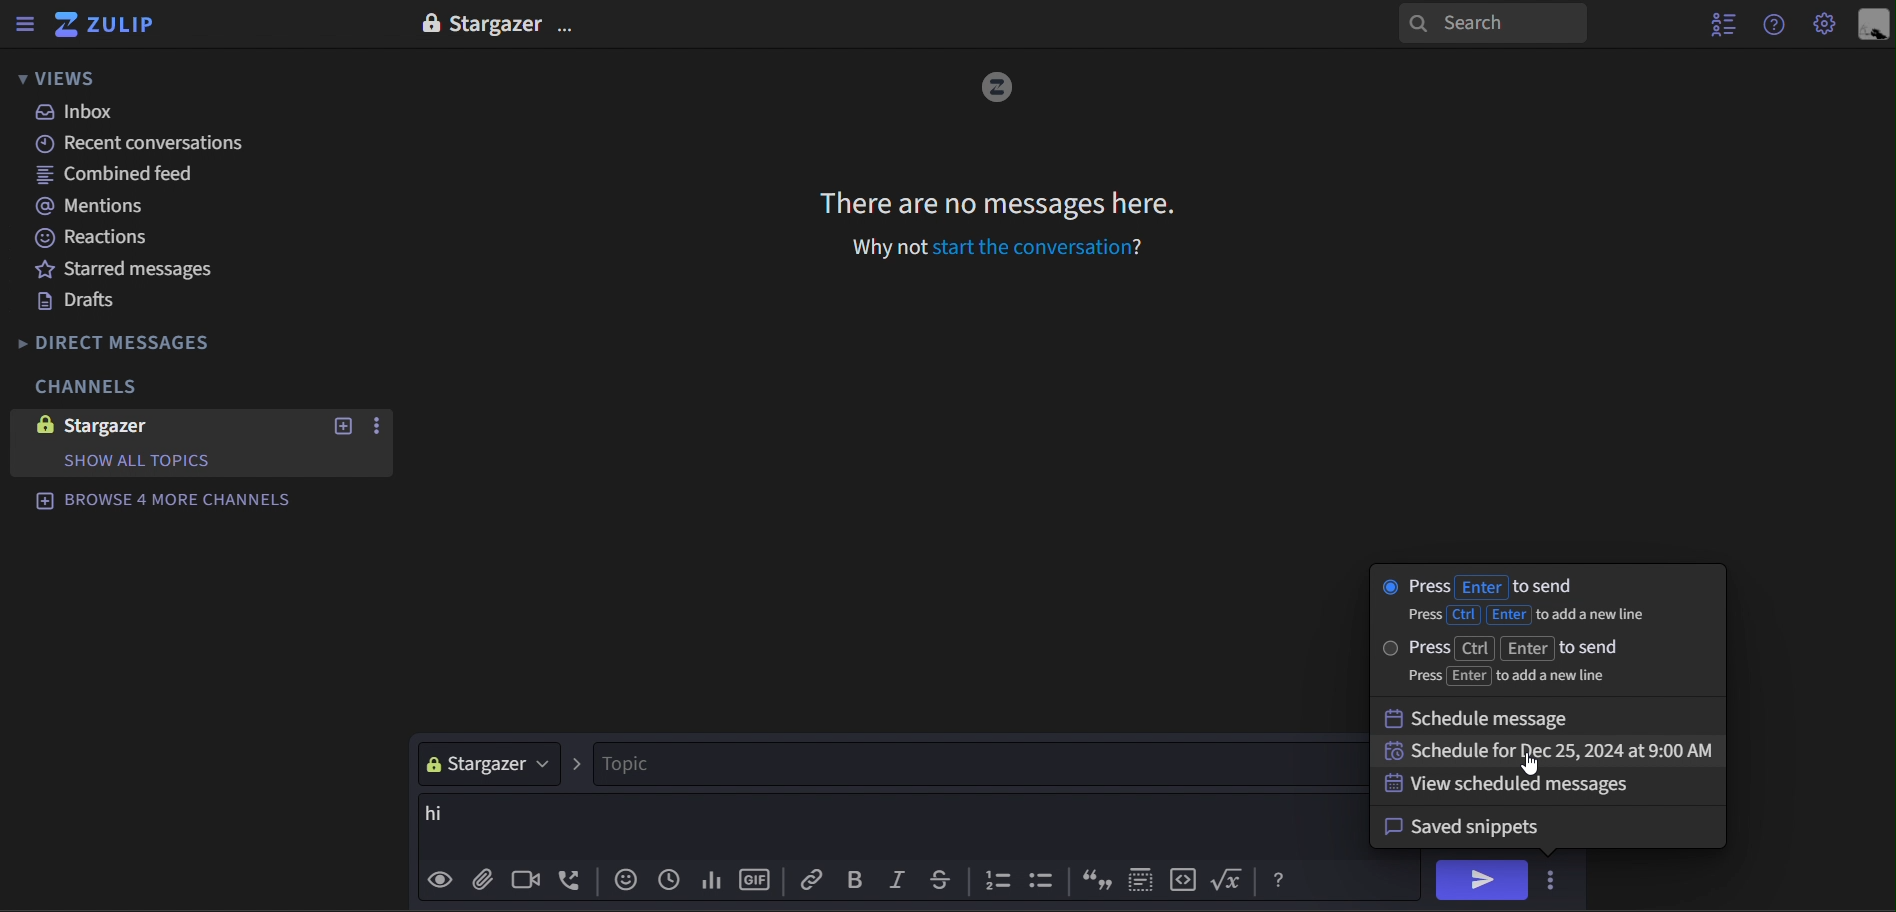 This screenshot has width=1896, height=912. I want to click on Why not, so click(878, 249).